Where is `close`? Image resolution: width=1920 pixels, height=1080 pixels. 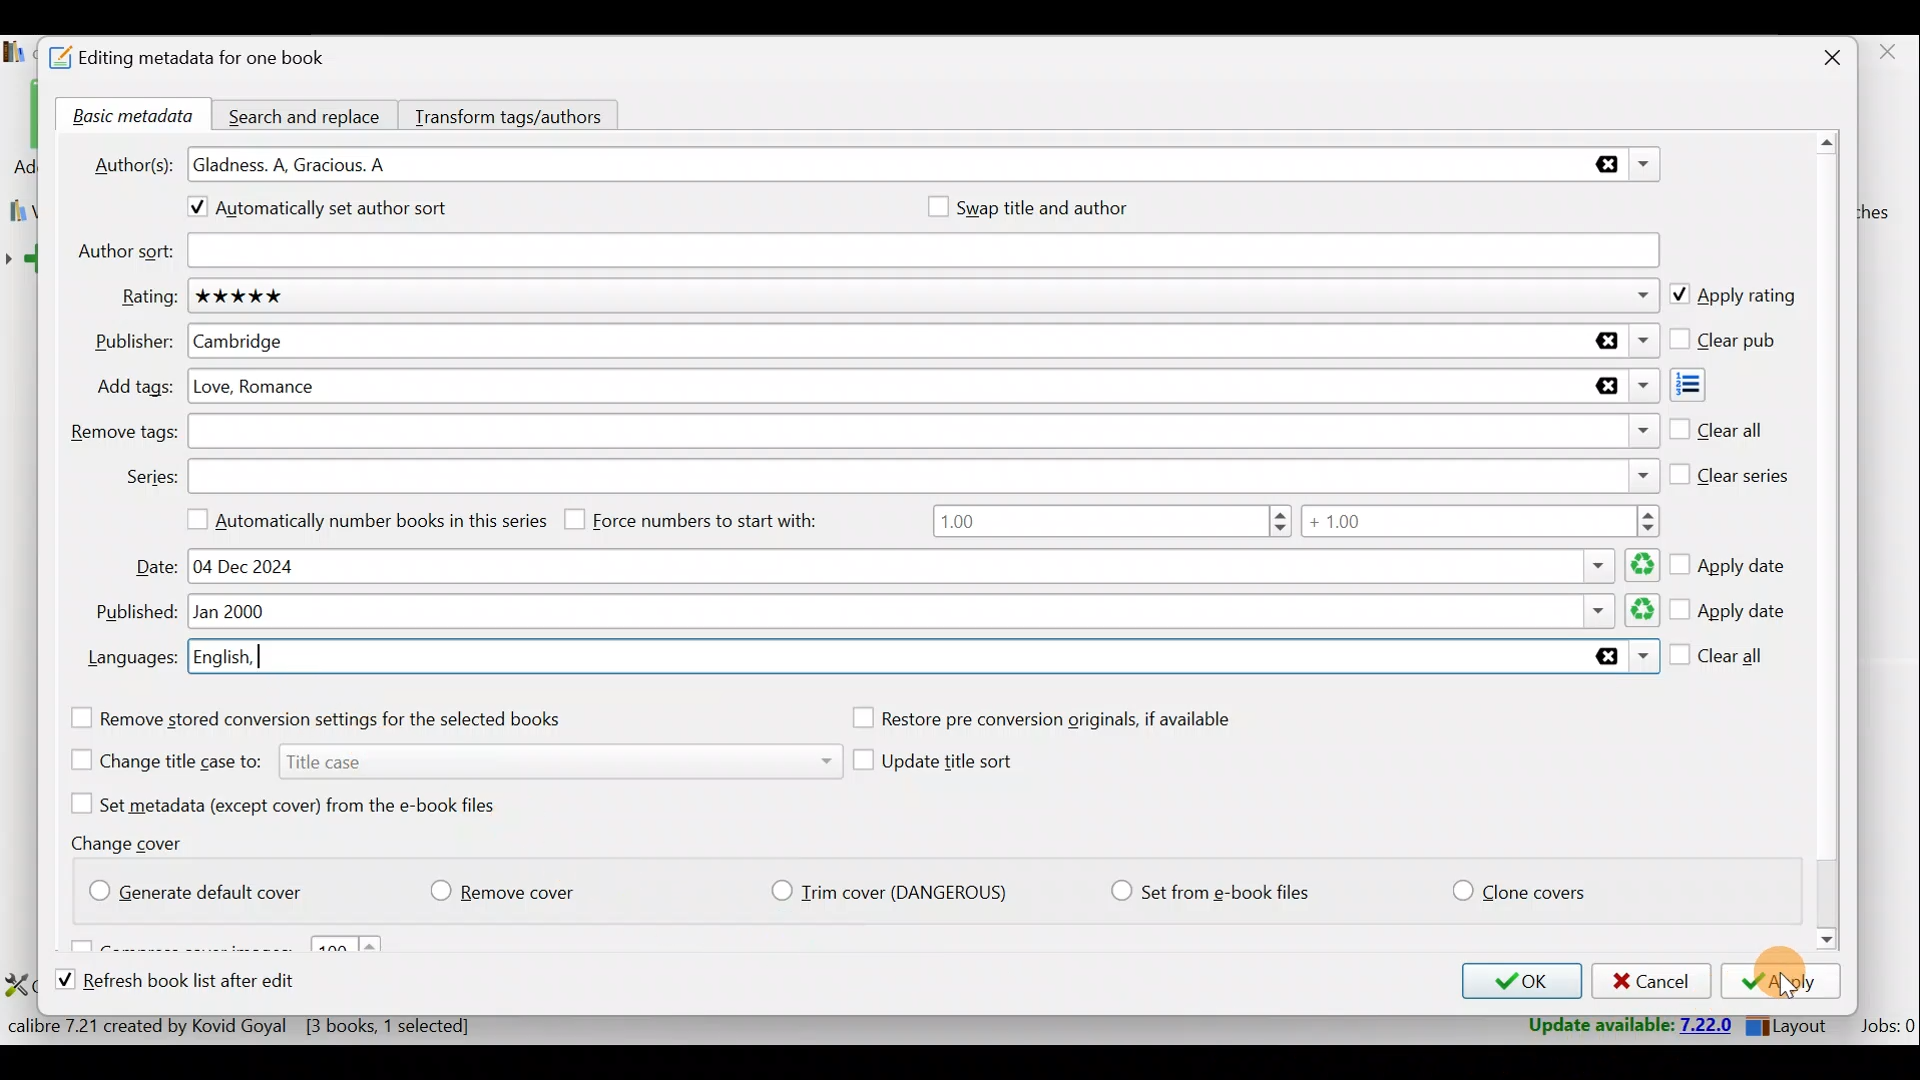 close is located at coordinates (1886, 53).